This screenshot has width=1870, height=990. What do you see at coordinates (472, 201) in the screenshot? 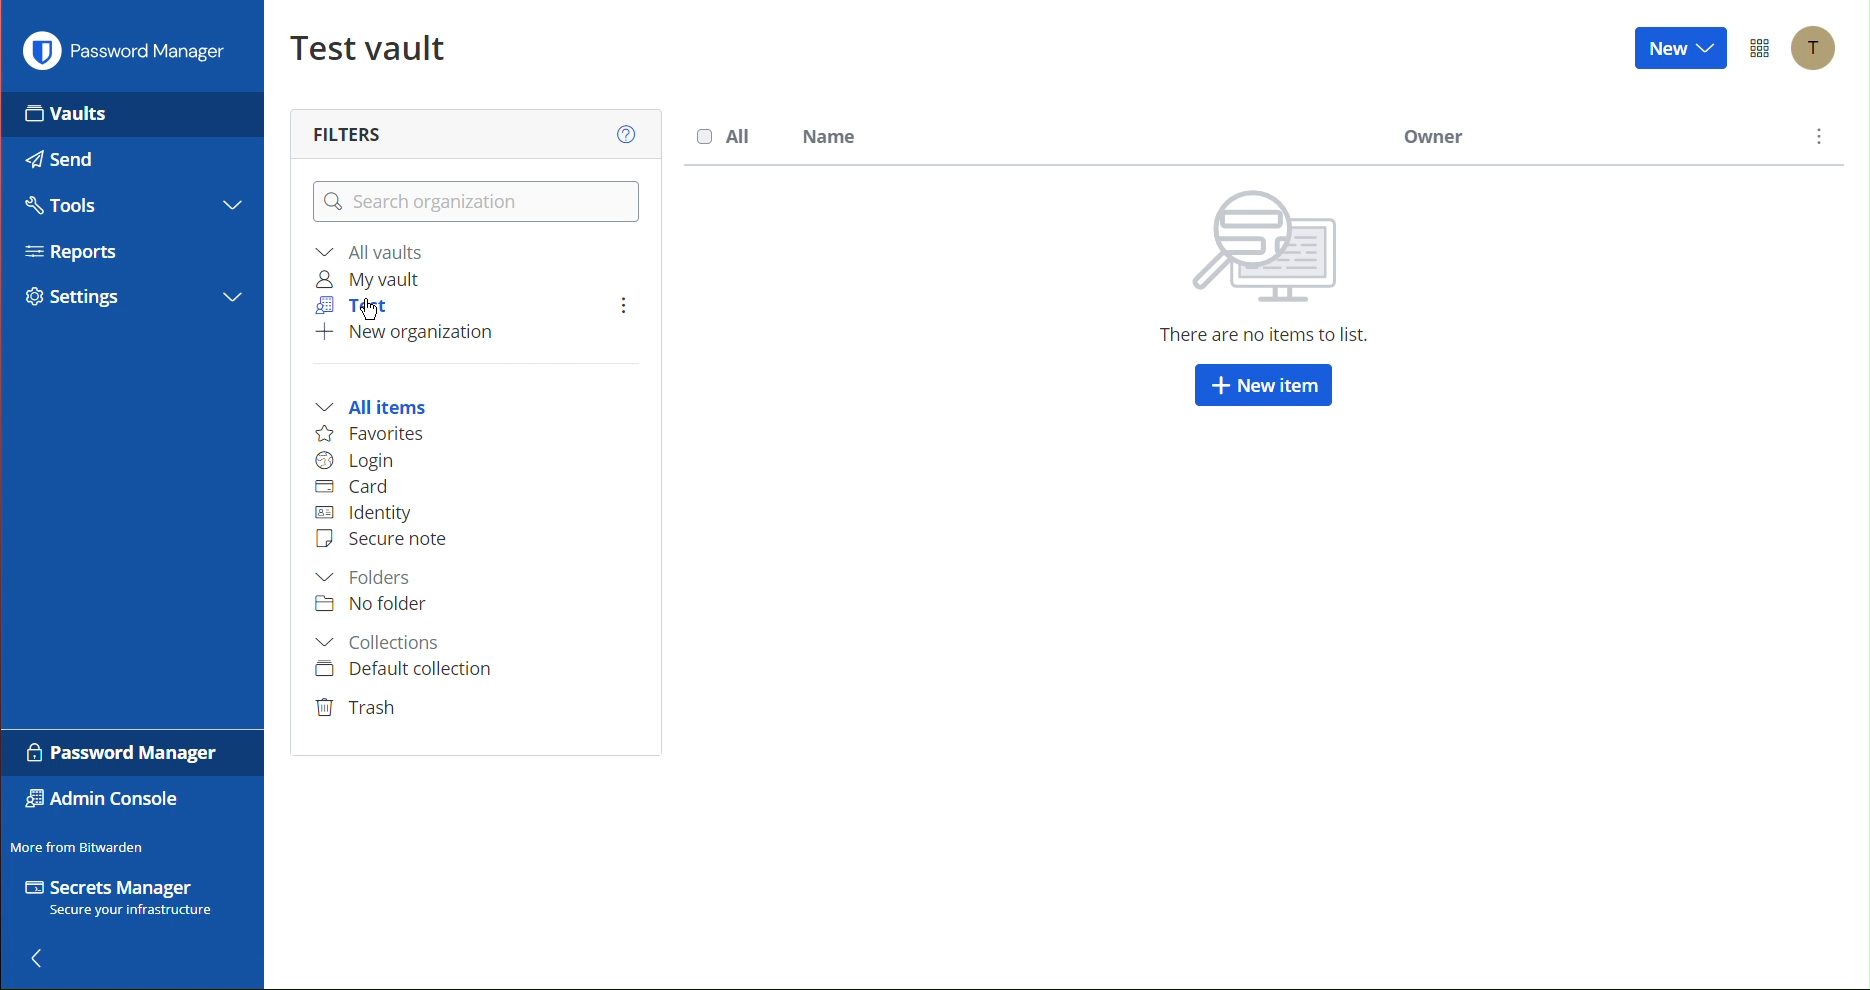
I see `Search Bar` at bounding box center [472, 201].